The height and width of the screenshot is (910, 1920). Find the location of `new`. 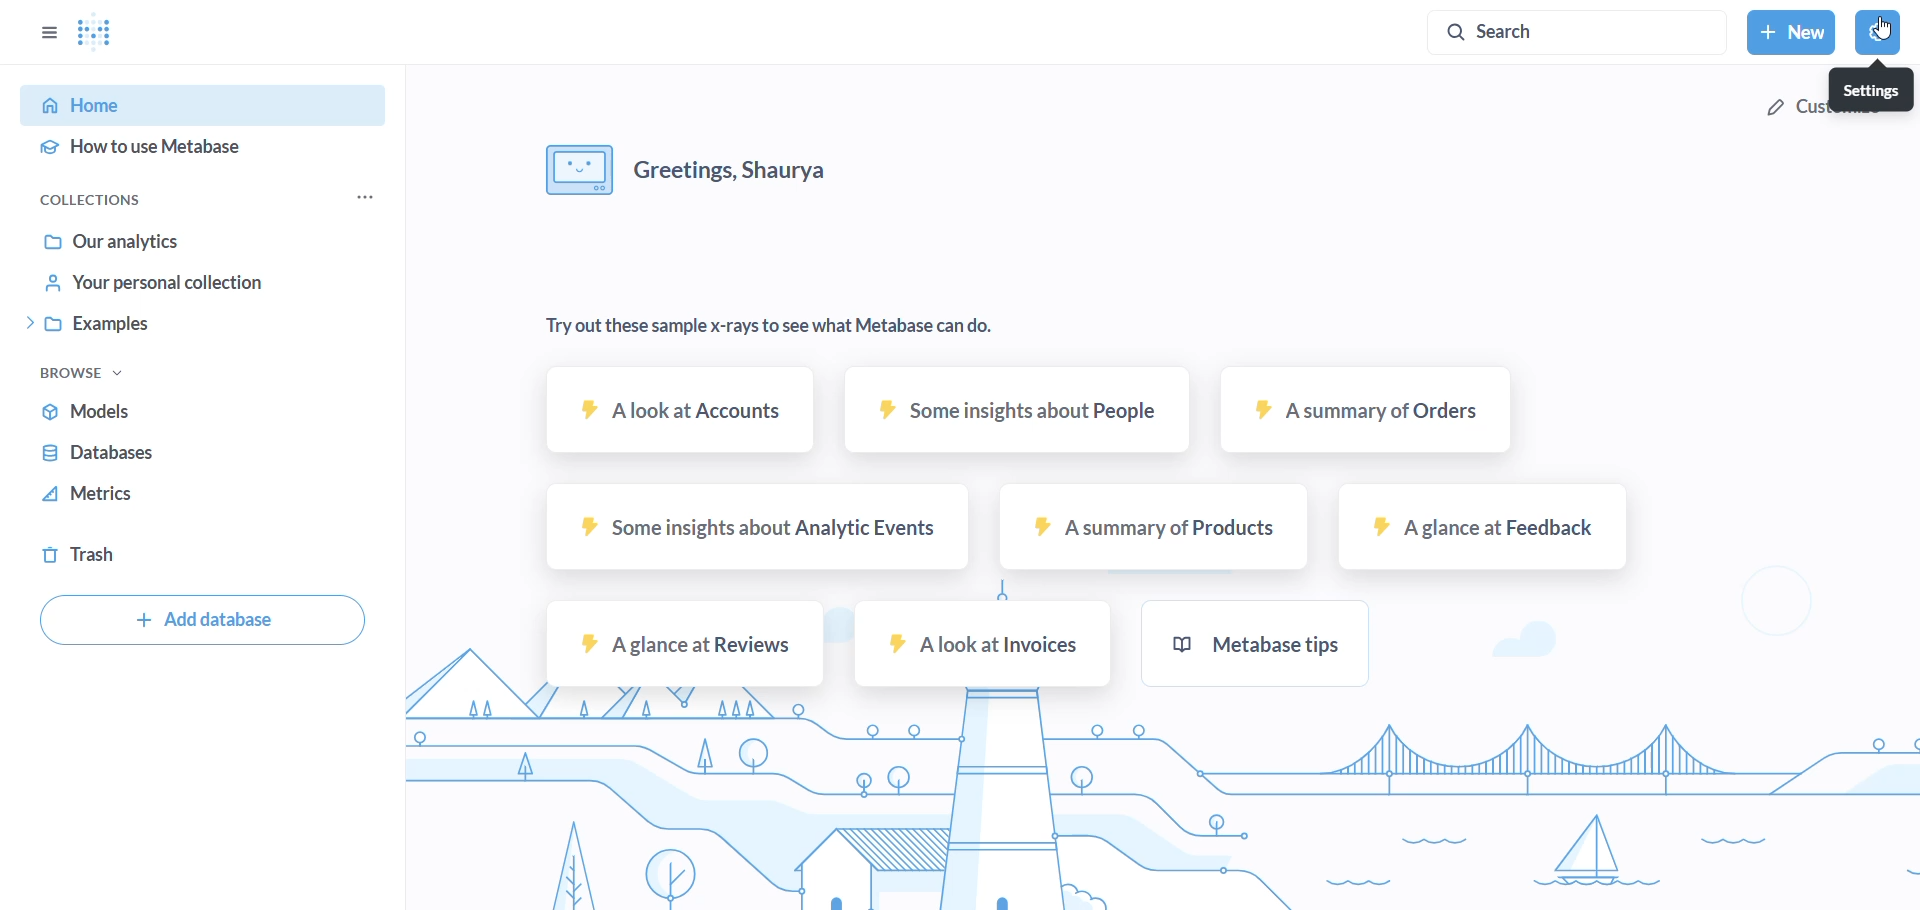

new is located at coordinates (1793, 33).